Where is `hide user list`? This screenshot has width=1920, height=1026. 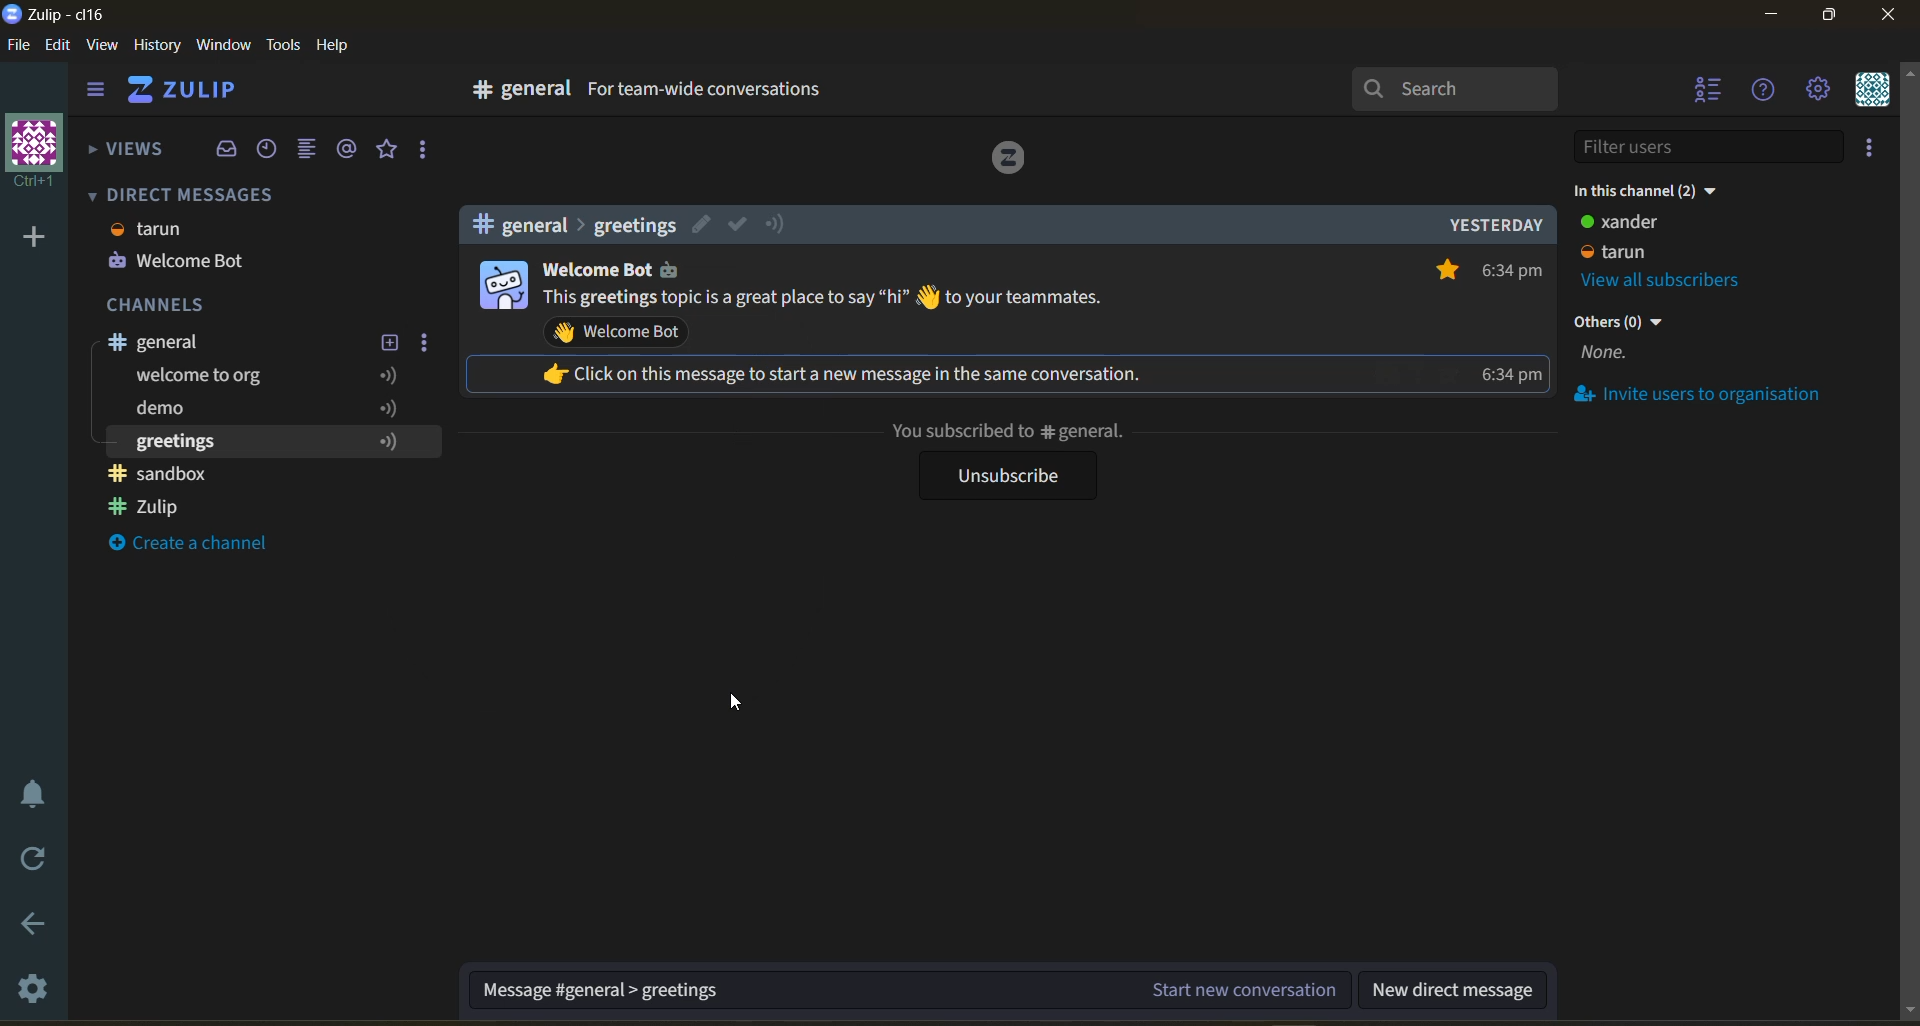 hide user list is located at coordinates (1709, 92).